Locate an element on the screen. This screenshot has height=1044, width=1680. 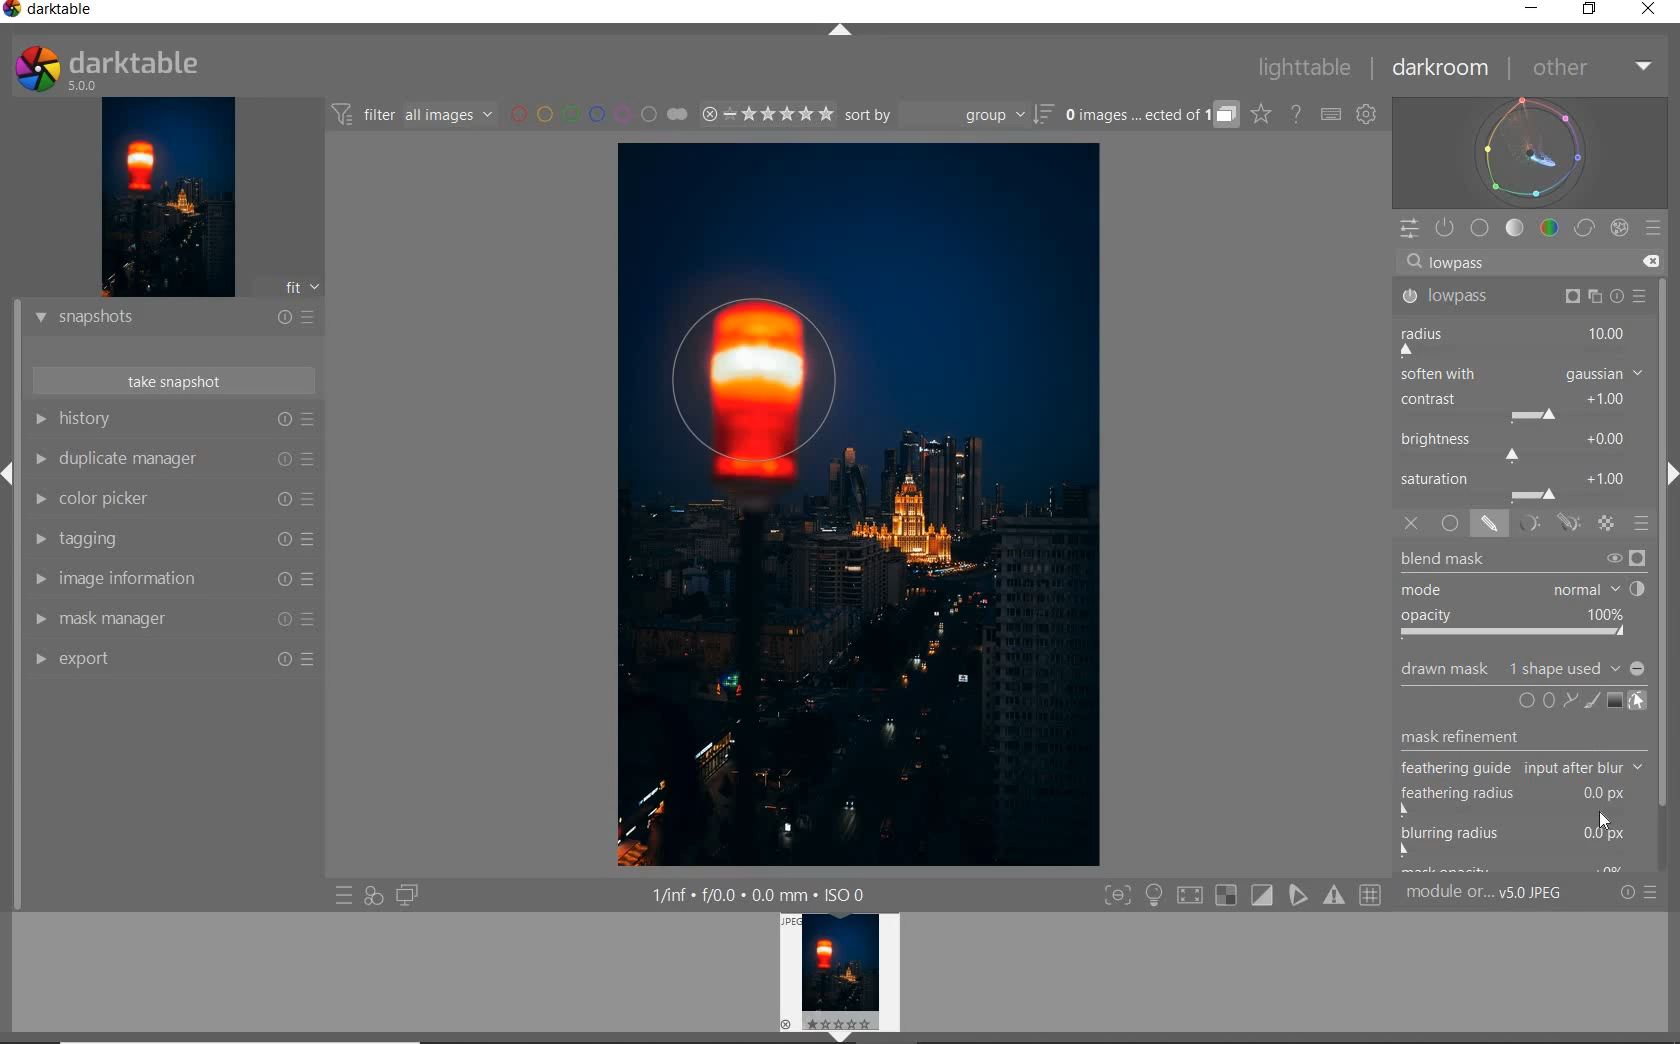
SYSTEM LOG is located at coordinates (127, 67).